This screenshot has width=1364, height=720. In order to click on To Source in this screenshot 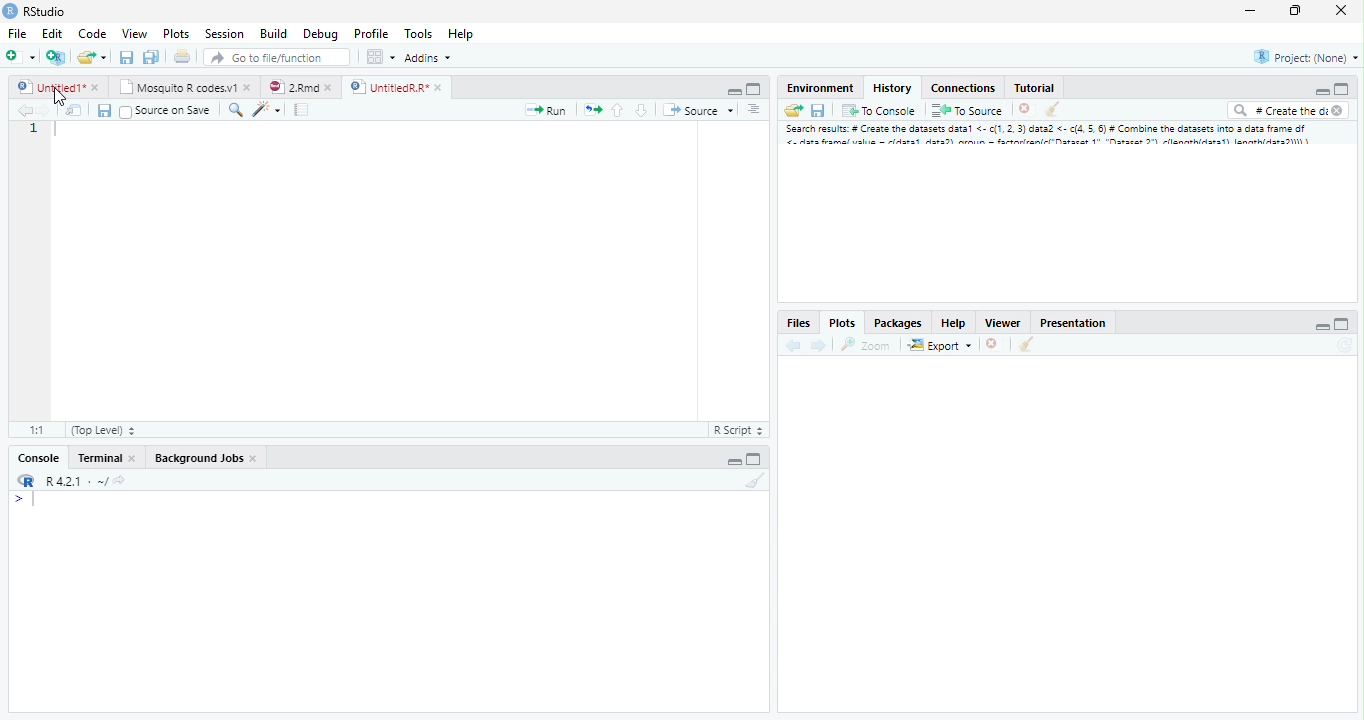, I will do `click(968, 110)`.